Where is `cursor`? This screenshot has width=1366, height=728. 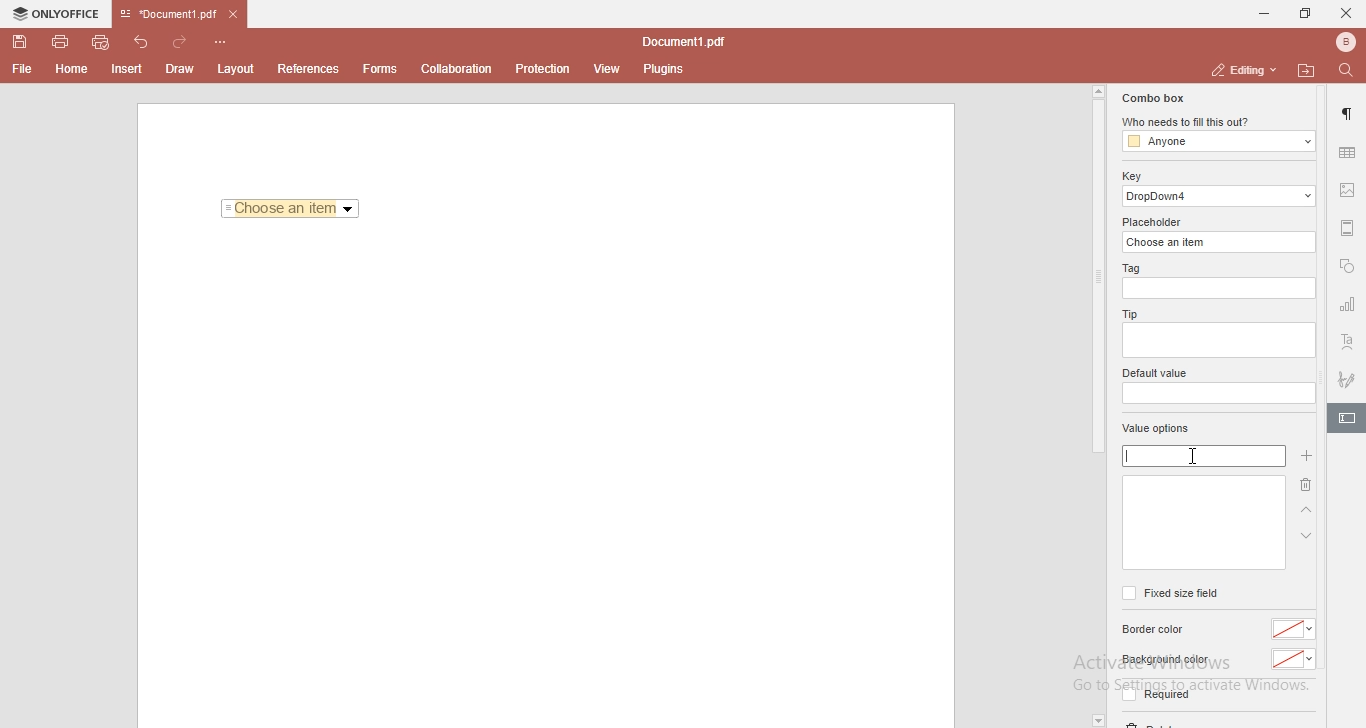
cursor is located at coordinates (1201, 454).